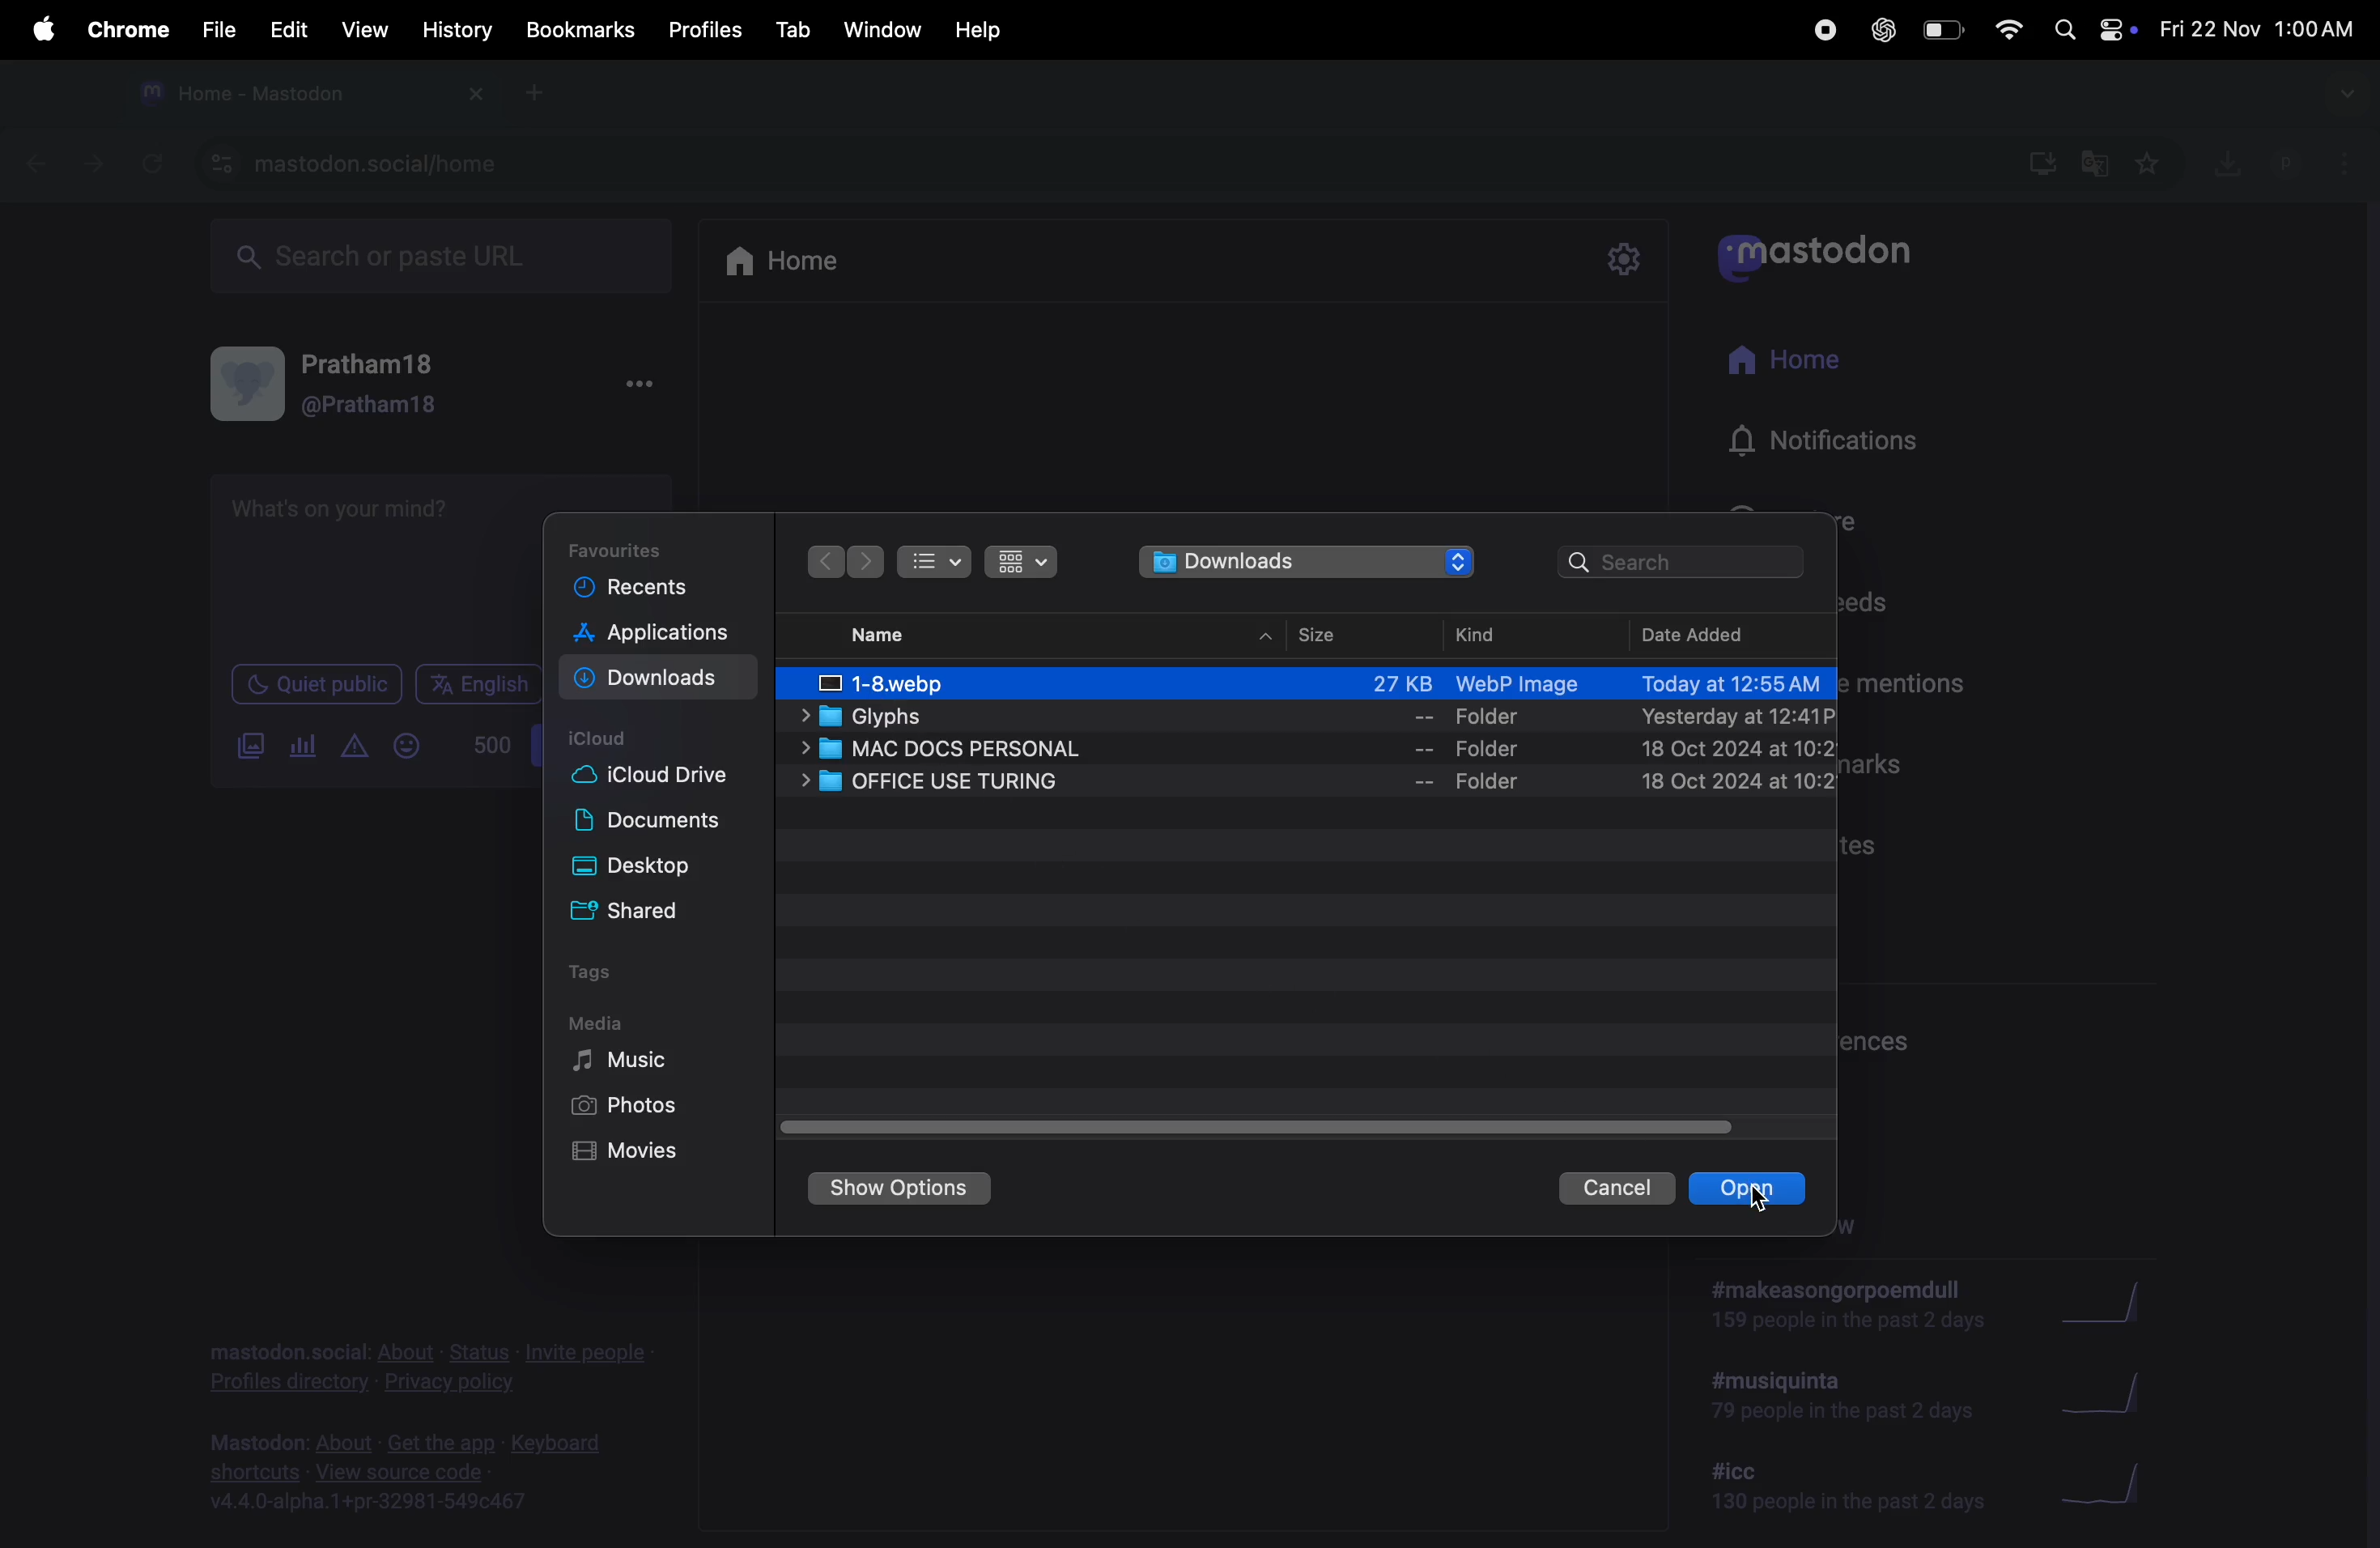 The image size is (2380, 1548). Describe the element at coordinates (625, 1022) in the screenshot. I see `media` at that location.